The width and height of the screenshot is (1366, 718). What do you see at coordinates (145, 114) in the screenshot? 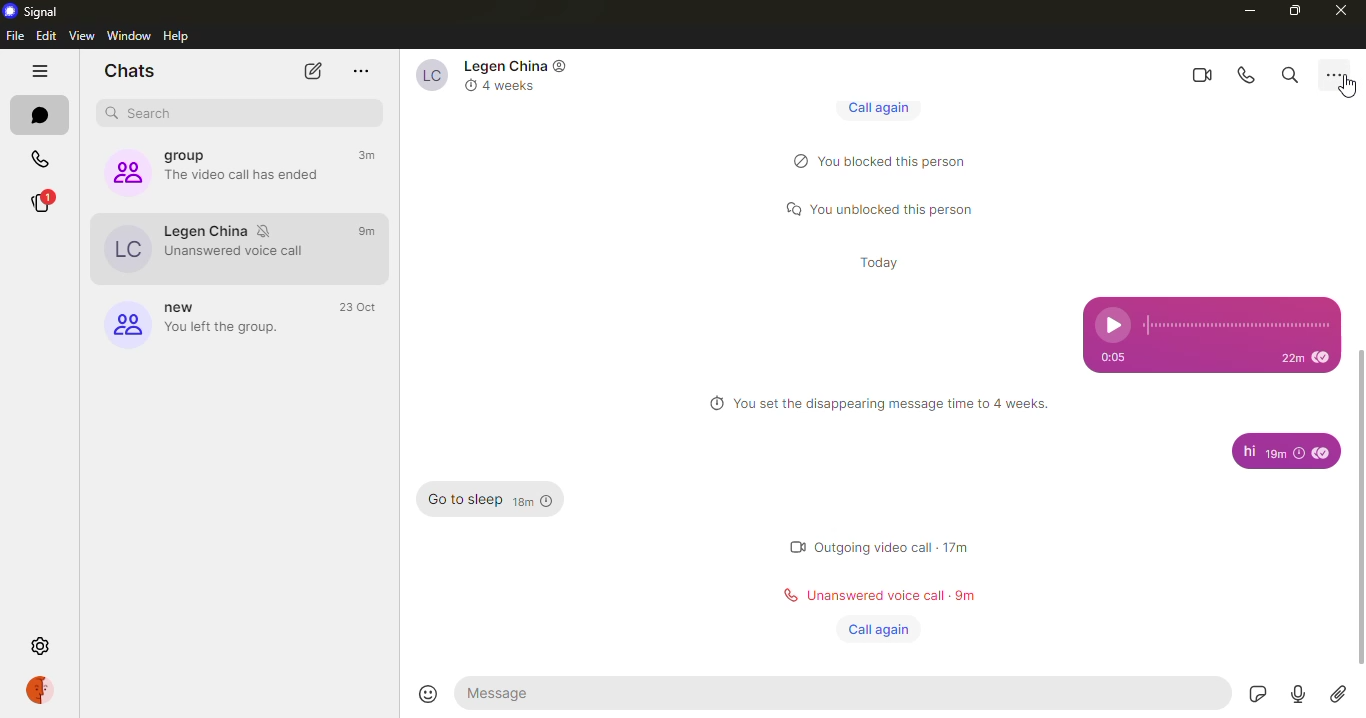
I see `search` at bounding box center [145, 114].